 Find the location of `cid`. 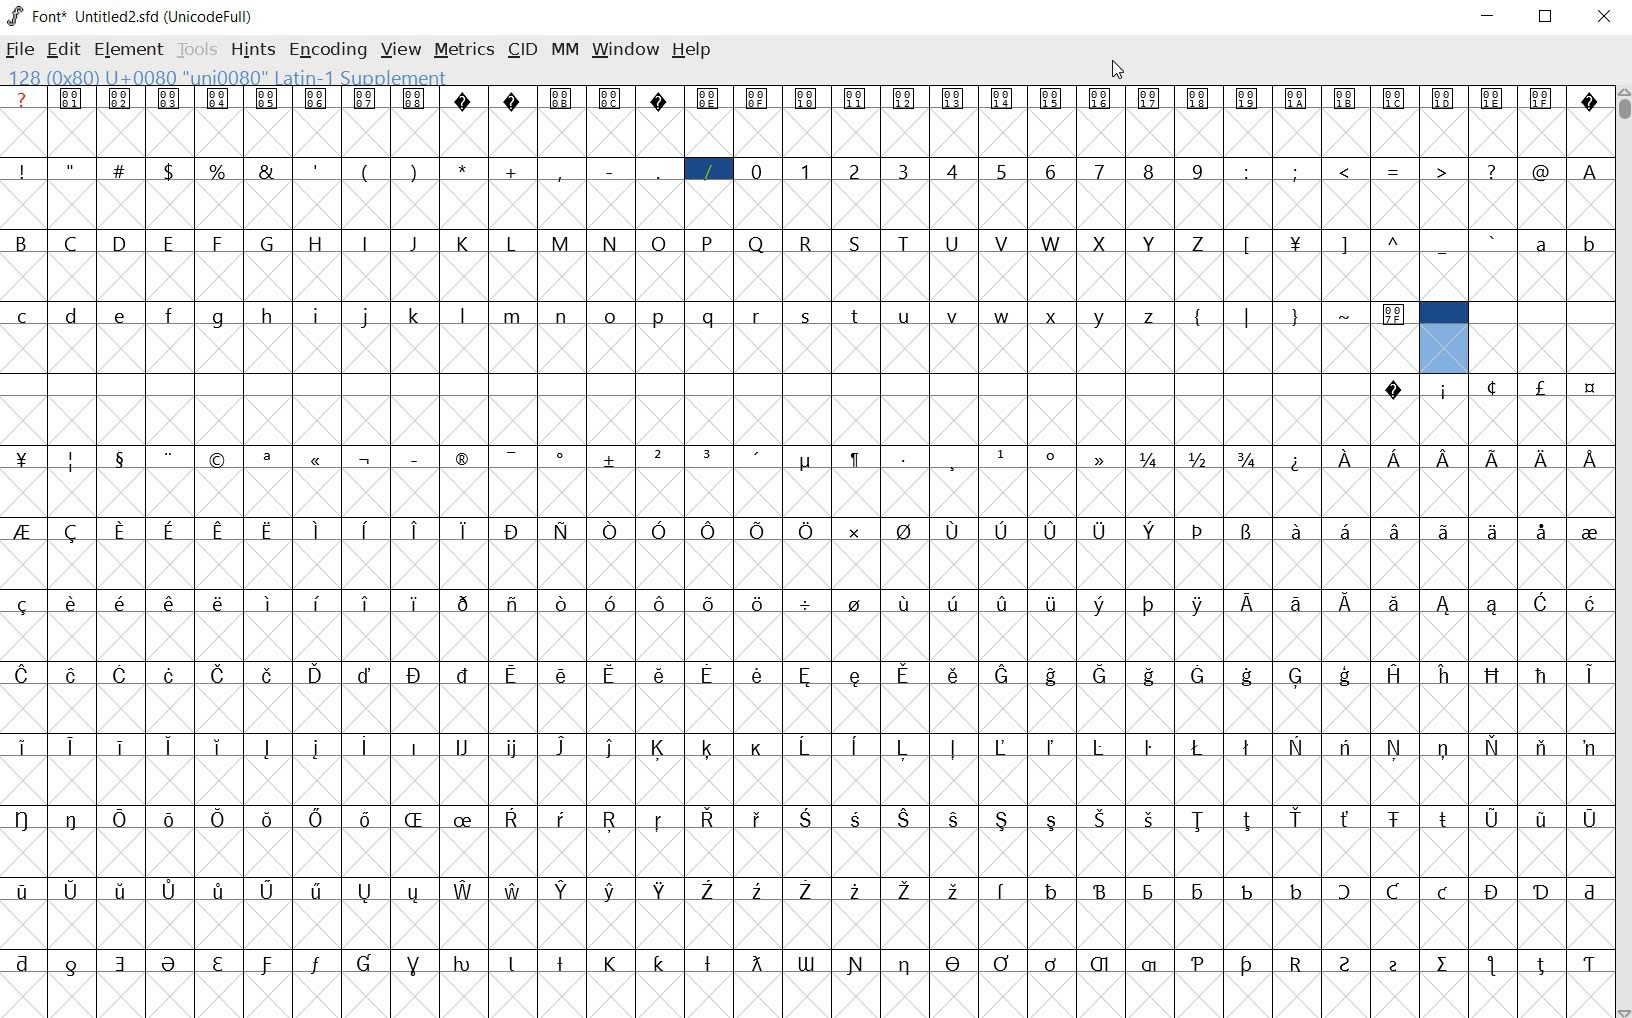

cid is located at coordinates (522, 50).